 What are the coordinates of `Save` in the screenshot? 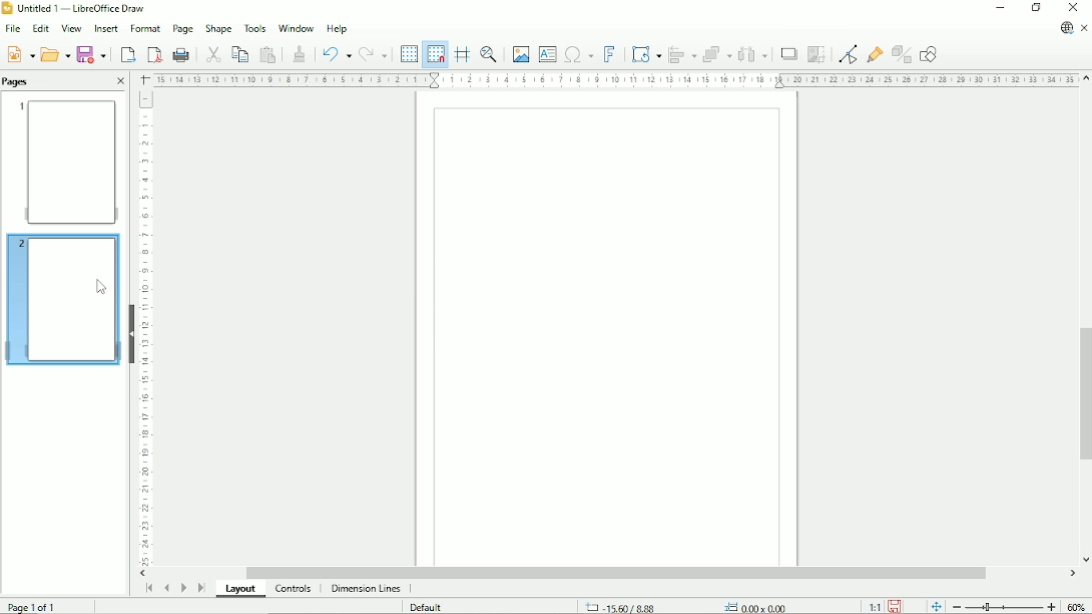 It's located at (93, 54).